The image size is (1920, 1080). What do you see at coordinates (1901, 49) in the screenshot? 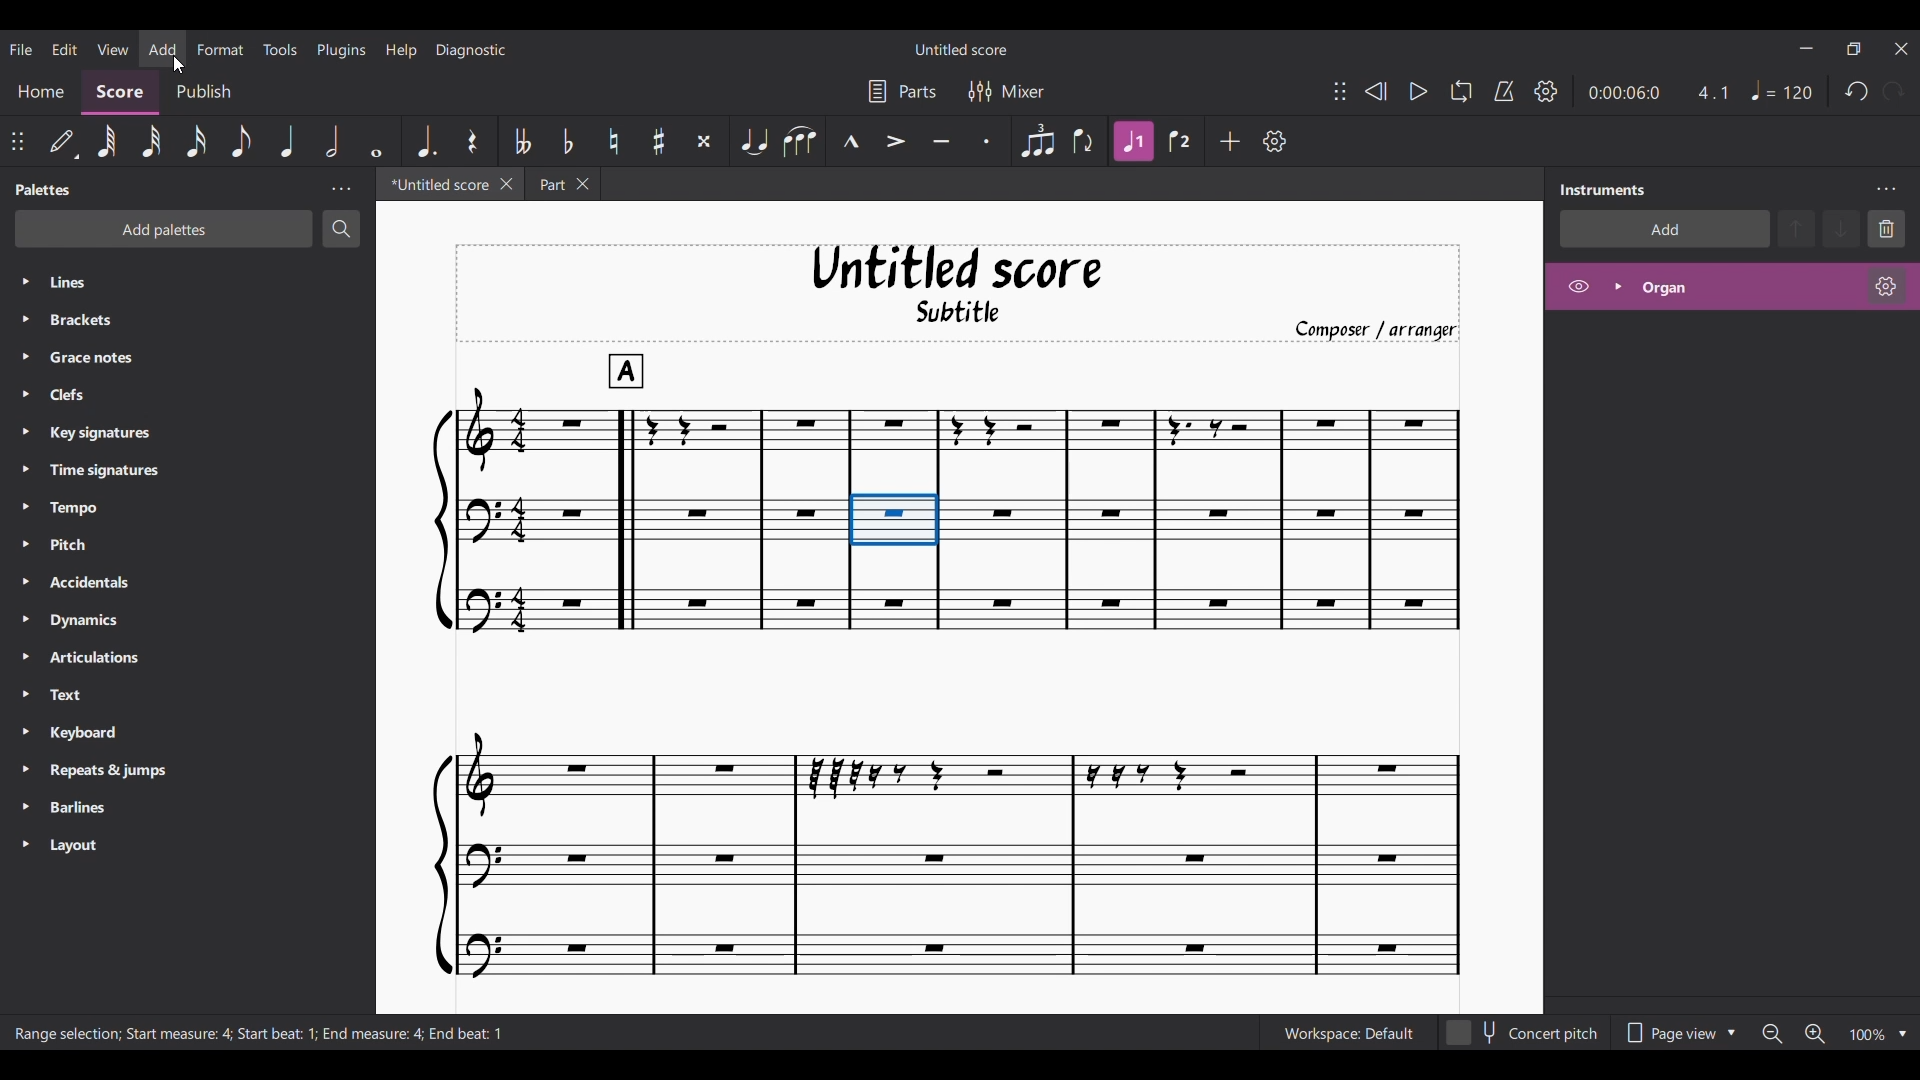
I see `Close interface` at bounding box center [1901, 49].